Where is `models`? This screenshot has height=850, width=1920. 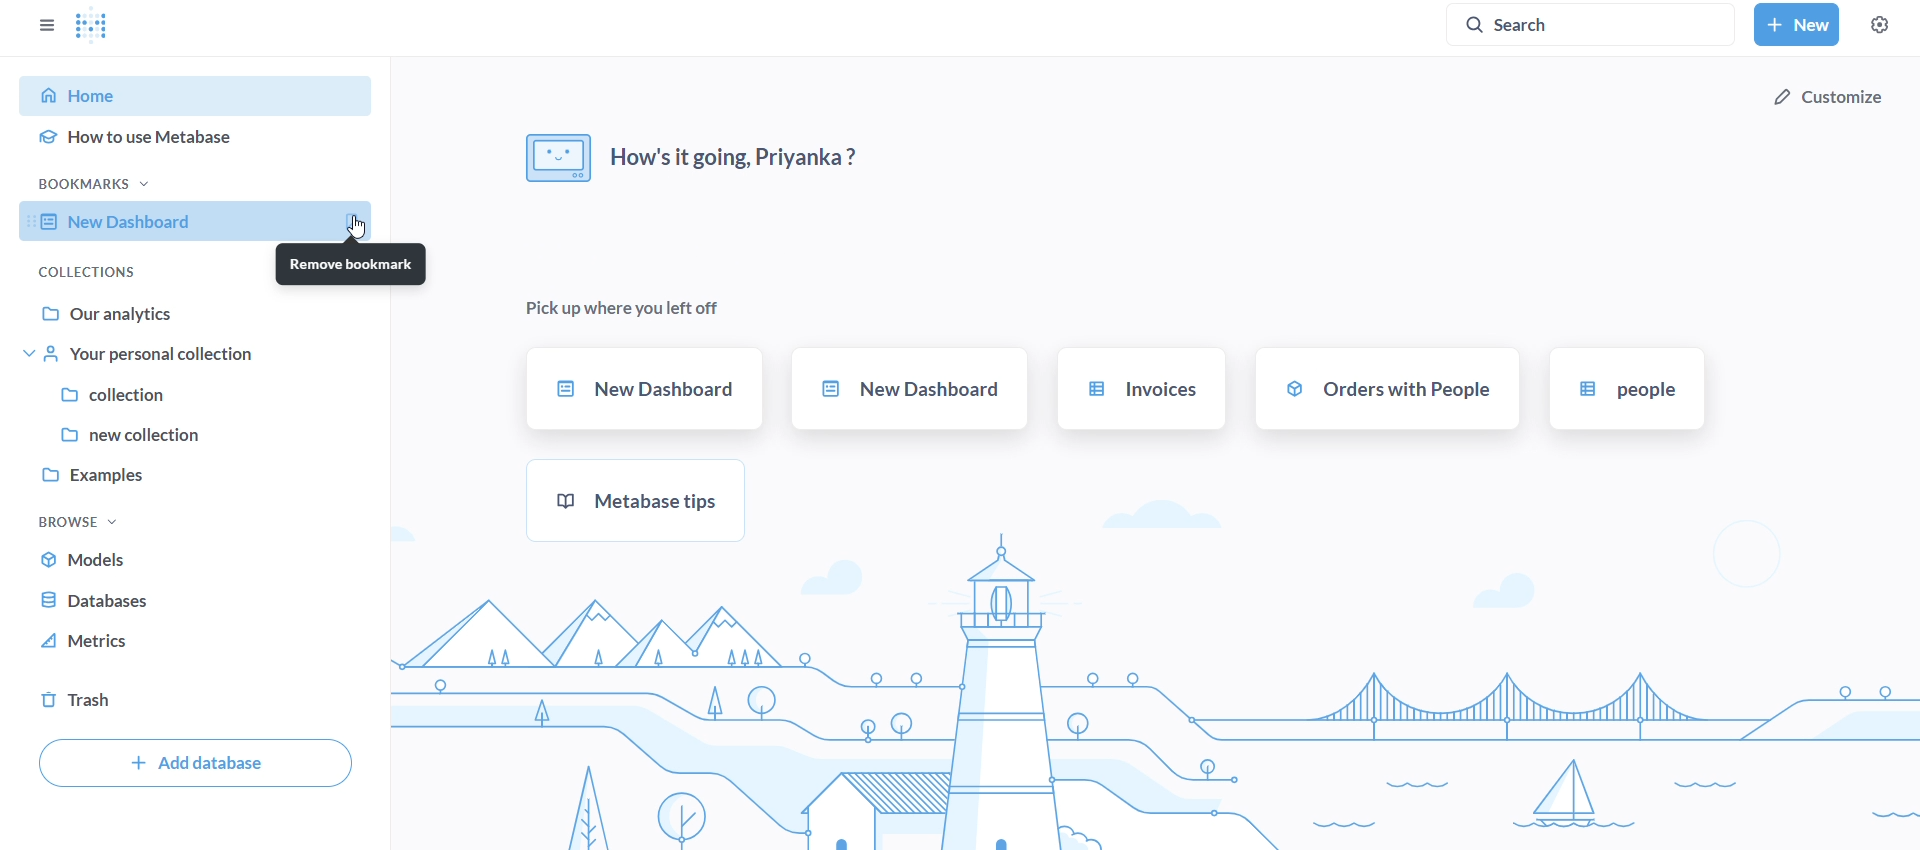
models is located at coordinates (92, 558).